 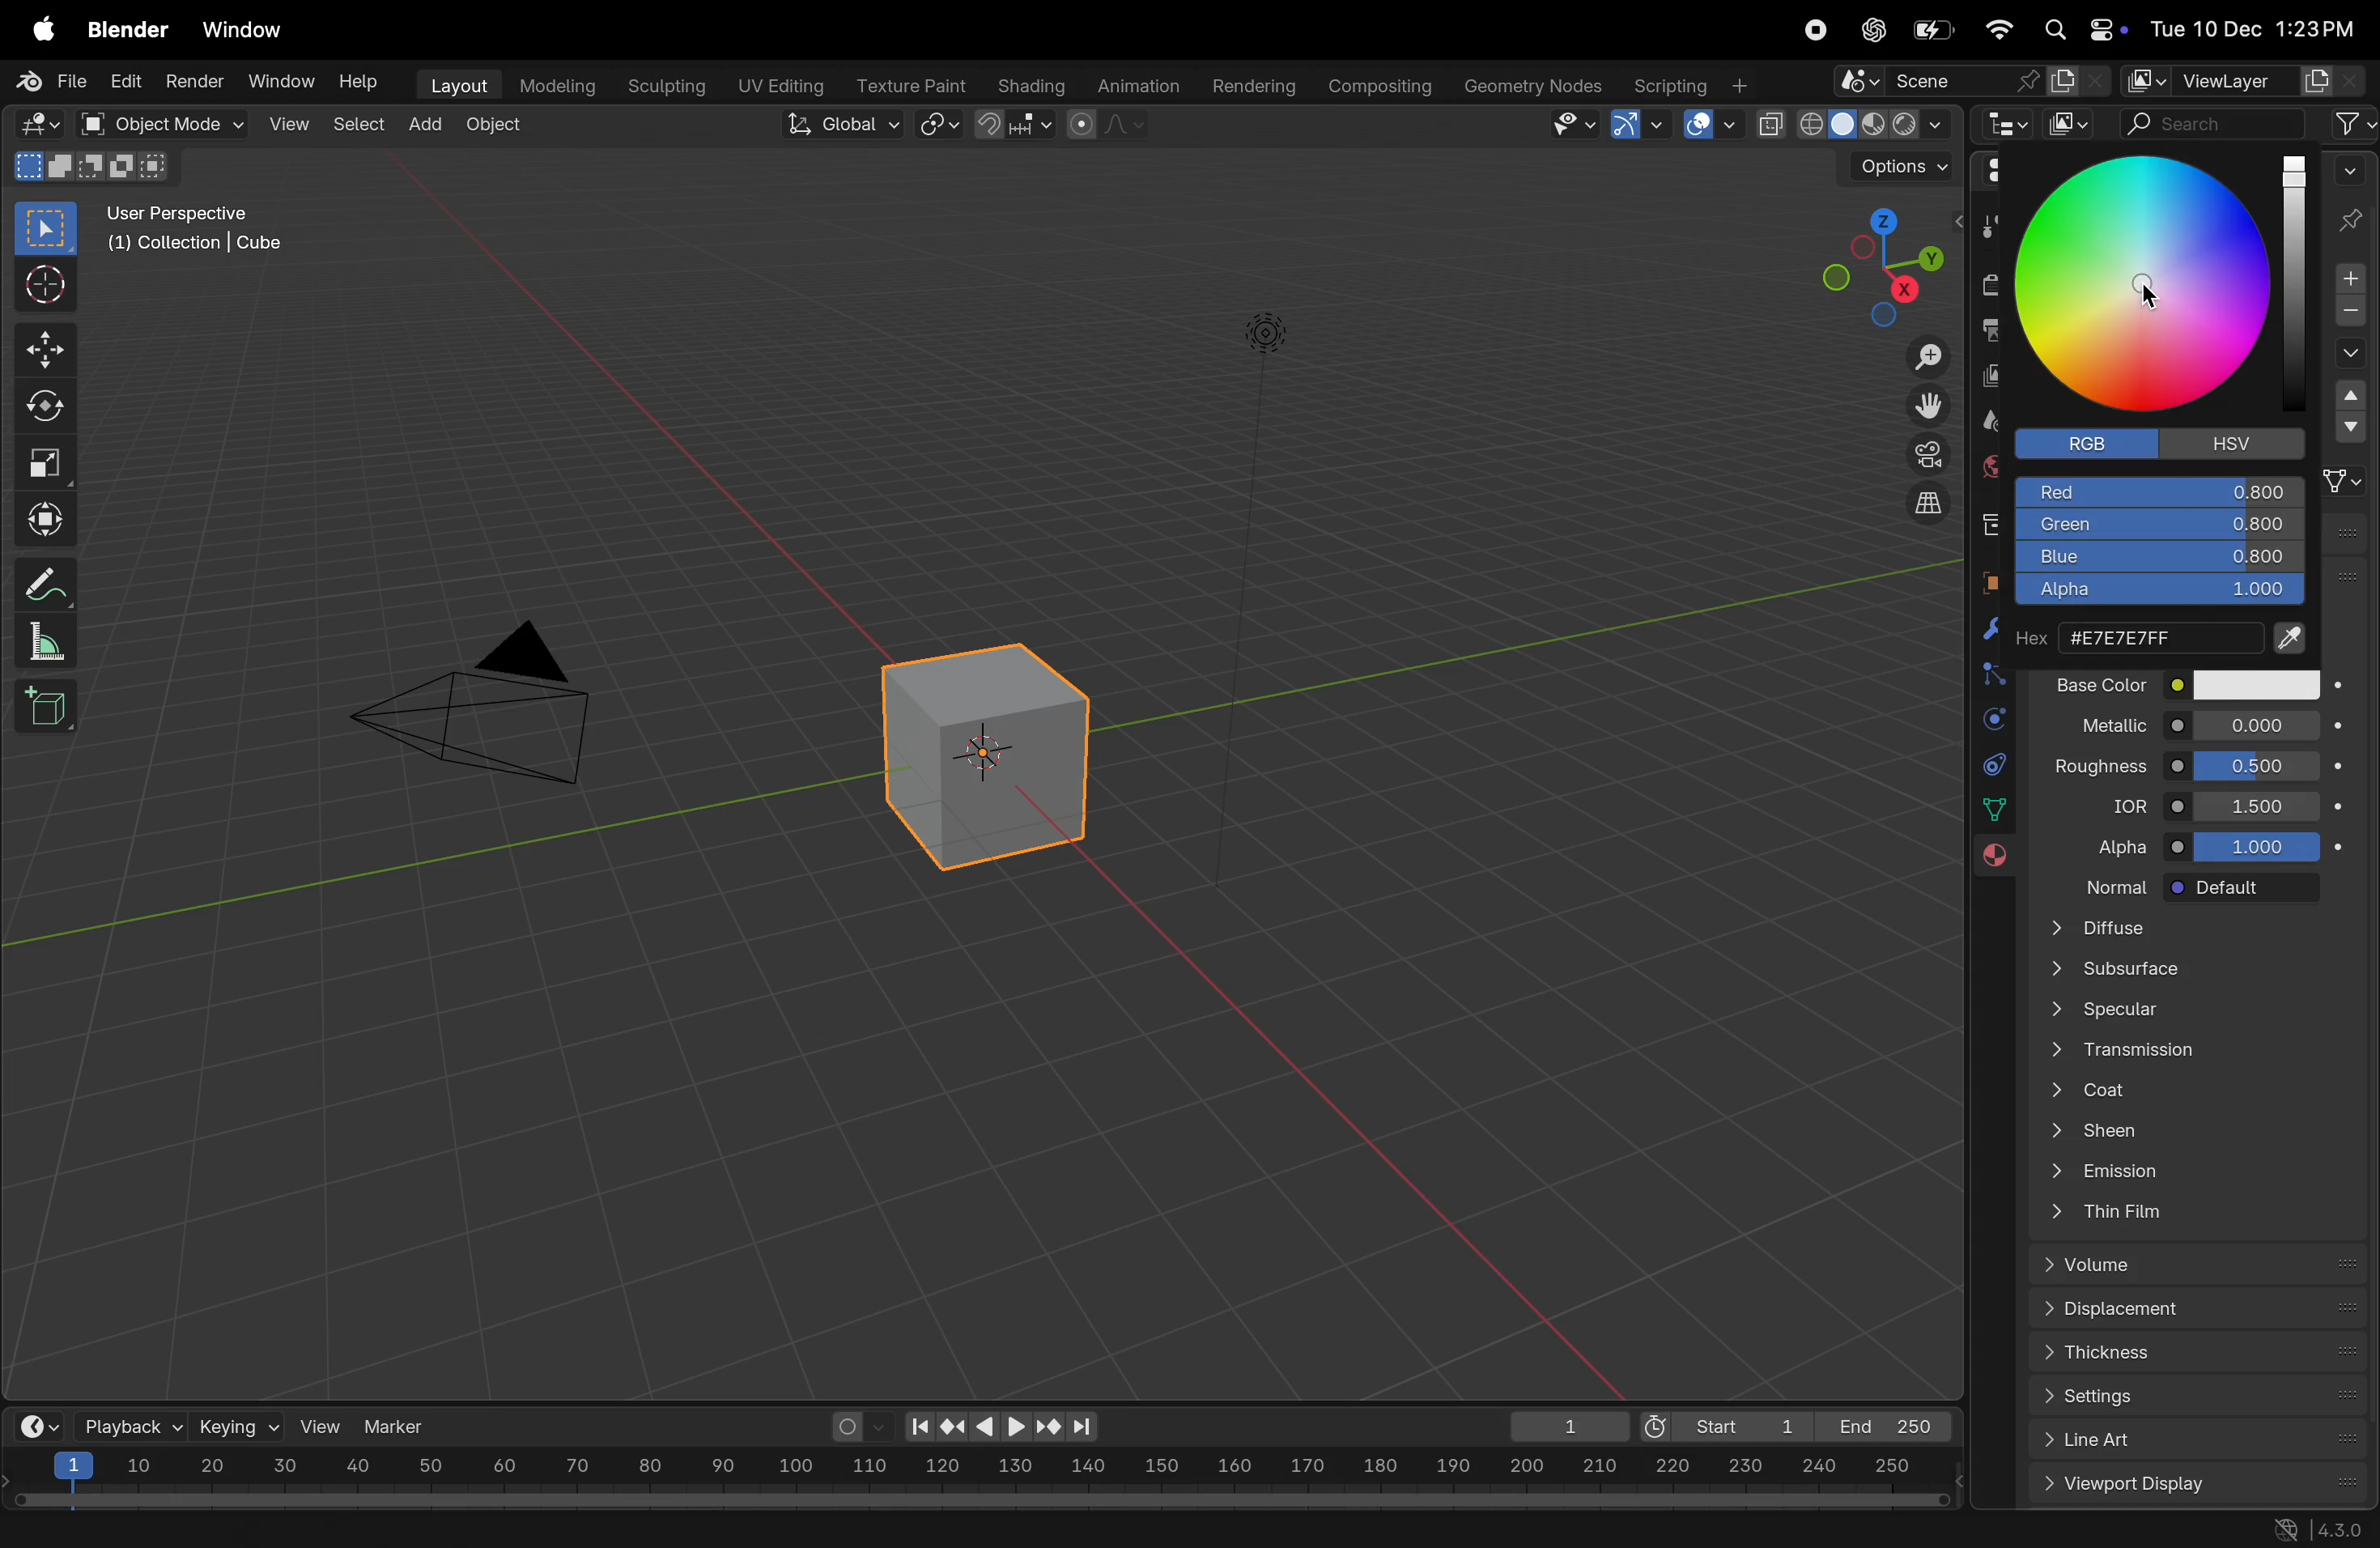 What do you see at coordinates (1708, 125) in the screenshot?
I see `show overlays` at bounding box center [1708, 125].